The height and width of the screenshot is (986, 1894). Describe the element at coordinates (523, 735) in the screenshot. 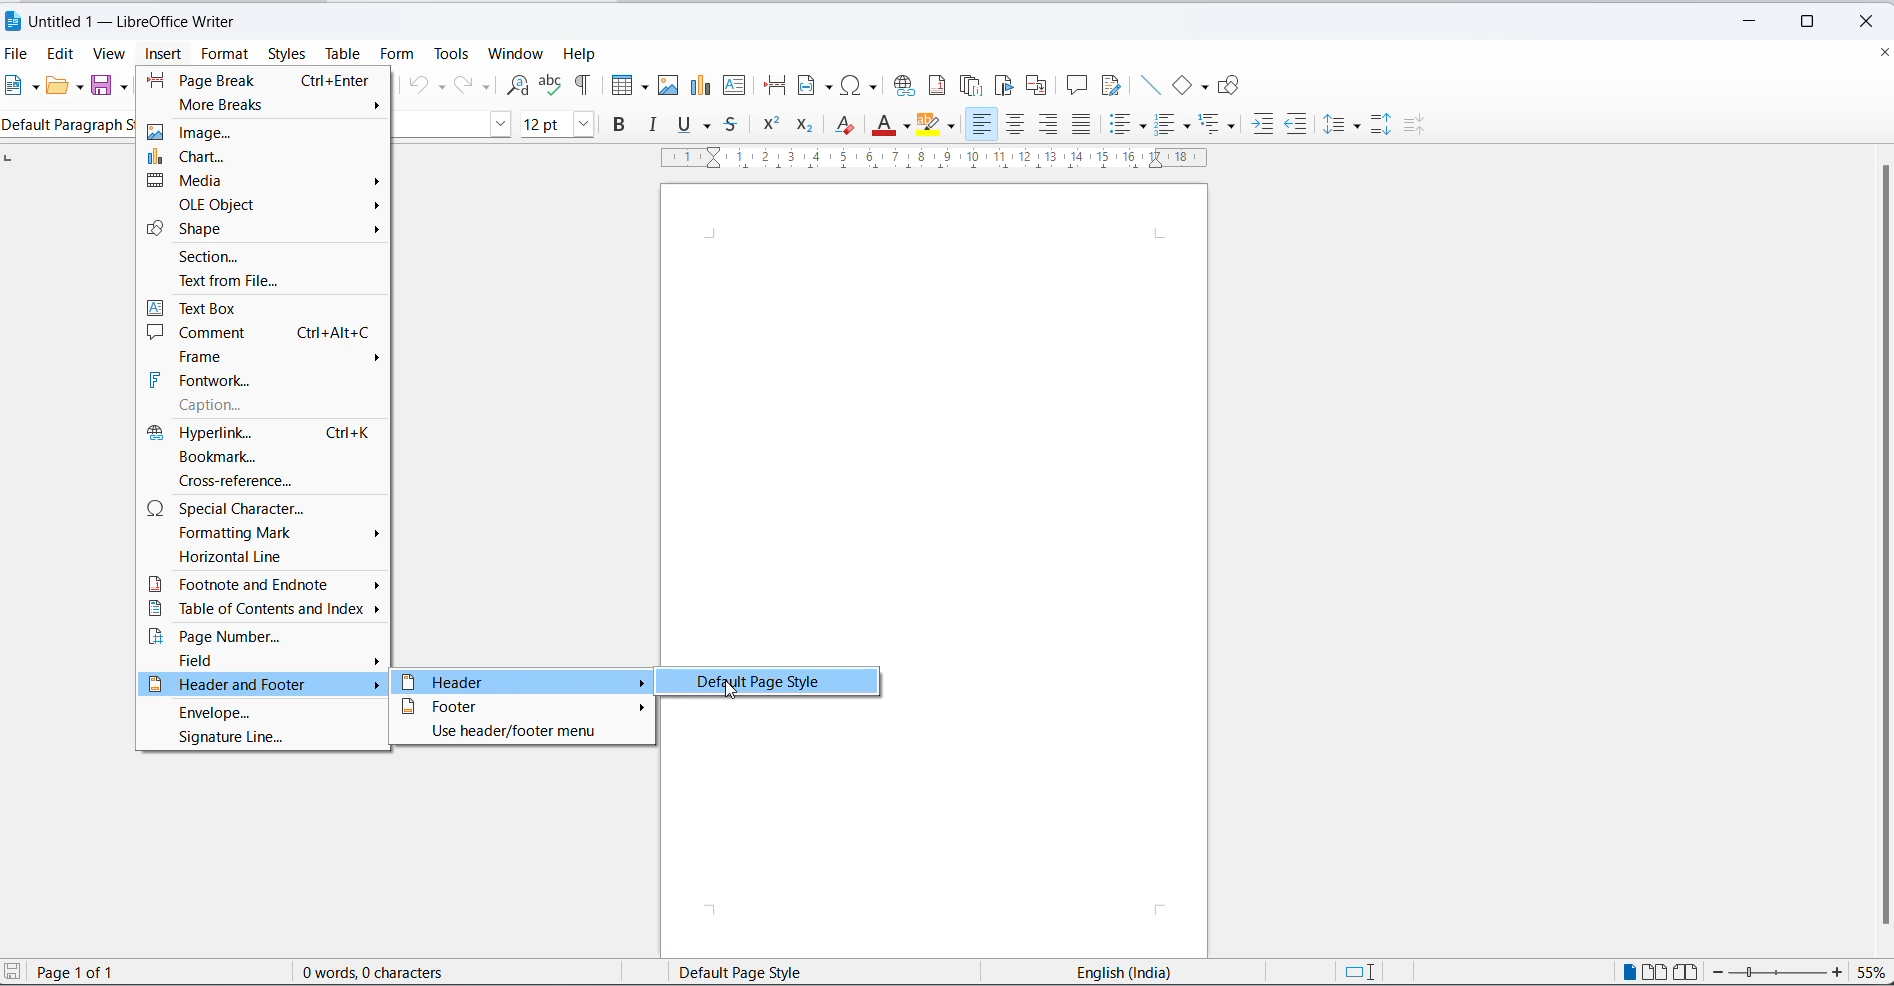

I see `use header/footer menu` at that location.